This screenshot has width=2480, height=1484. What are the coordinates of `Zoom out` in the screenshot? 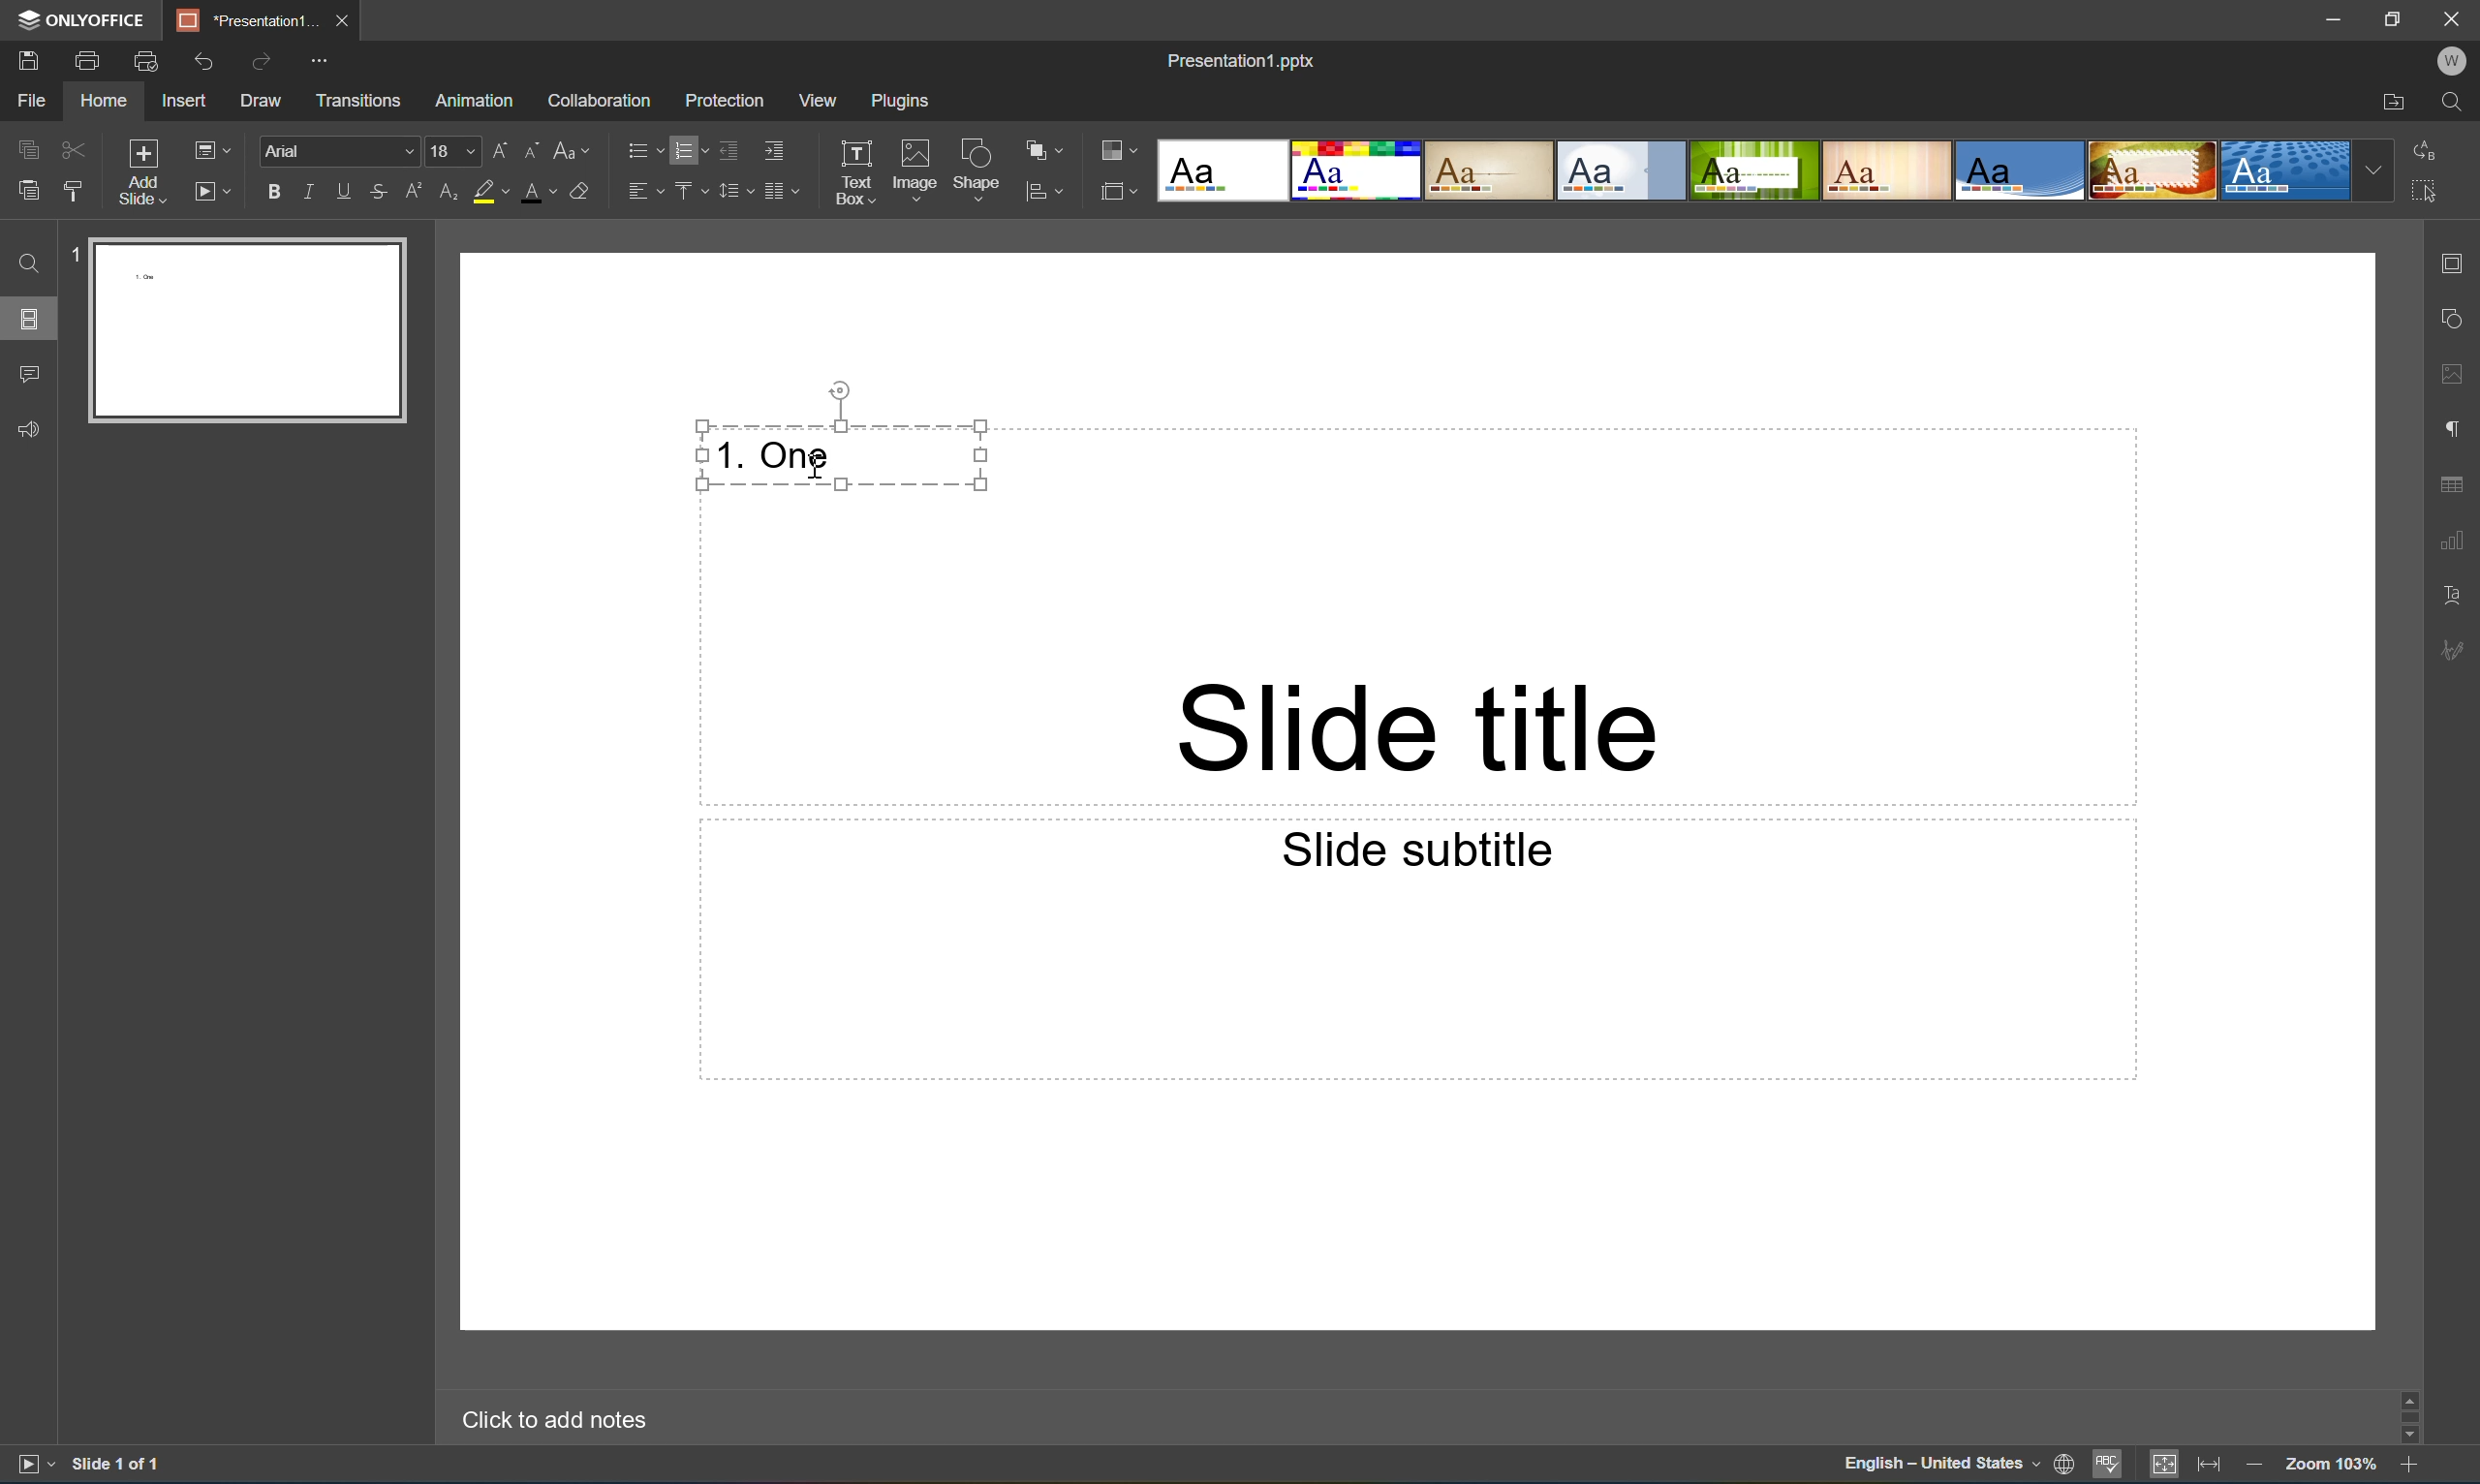 It's located at (2256, 1469).